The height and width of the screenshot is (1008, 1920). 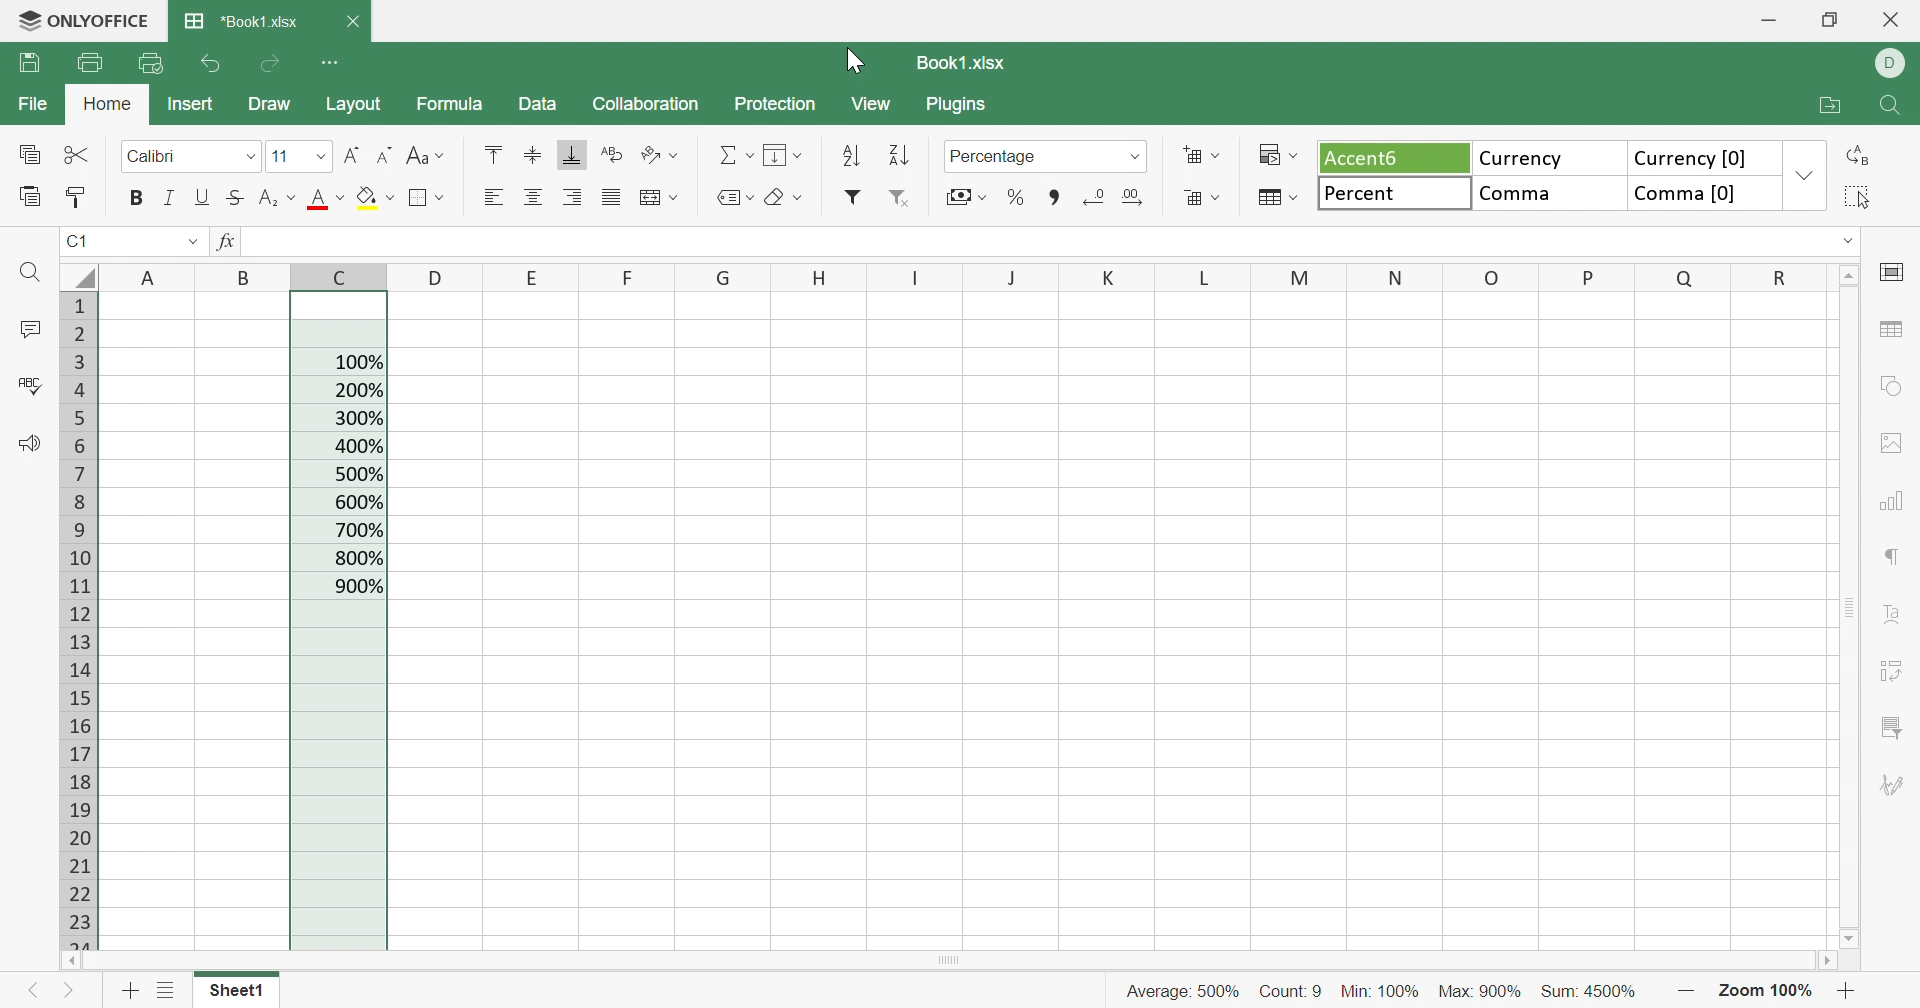 I want to click on Align Bottom, so click(x=574, y=154).